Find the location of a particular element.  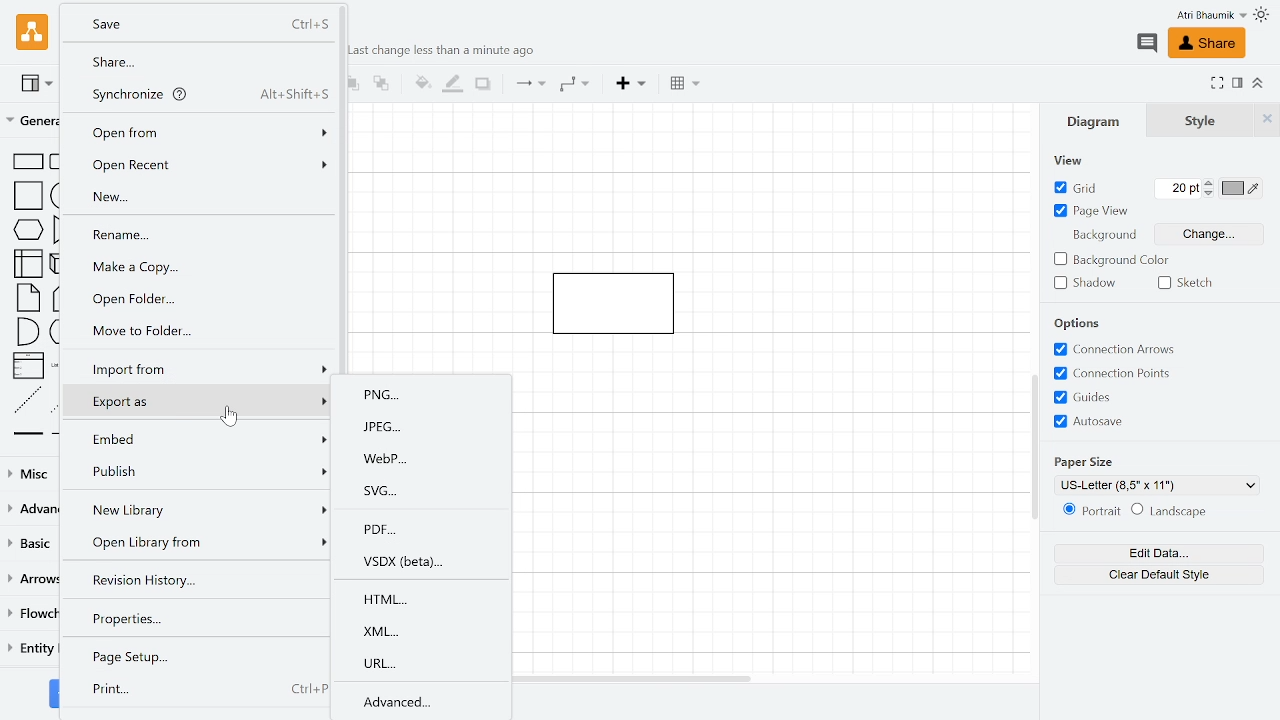

Open folder is located at coordinates (202, 297).